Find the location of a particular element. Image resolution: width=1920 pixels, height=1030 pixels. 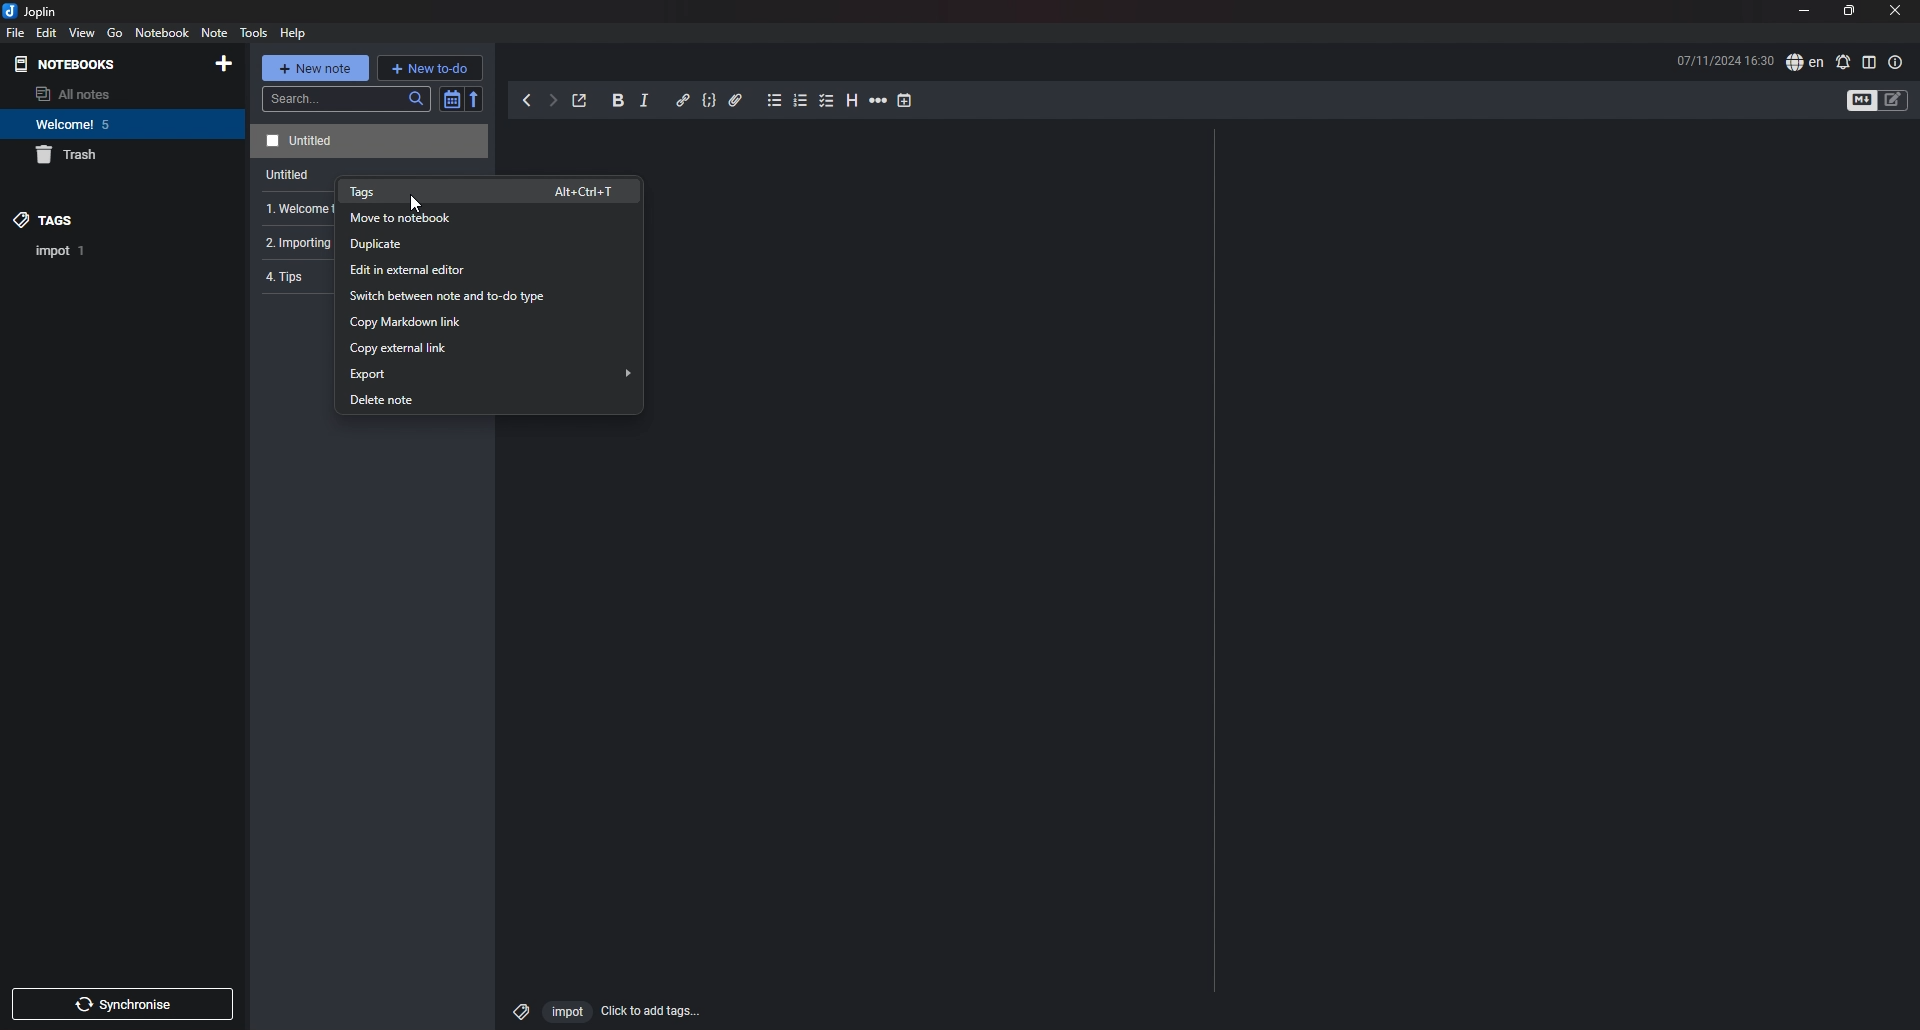

toggle editor layout is located at coordinates (1869, 62).